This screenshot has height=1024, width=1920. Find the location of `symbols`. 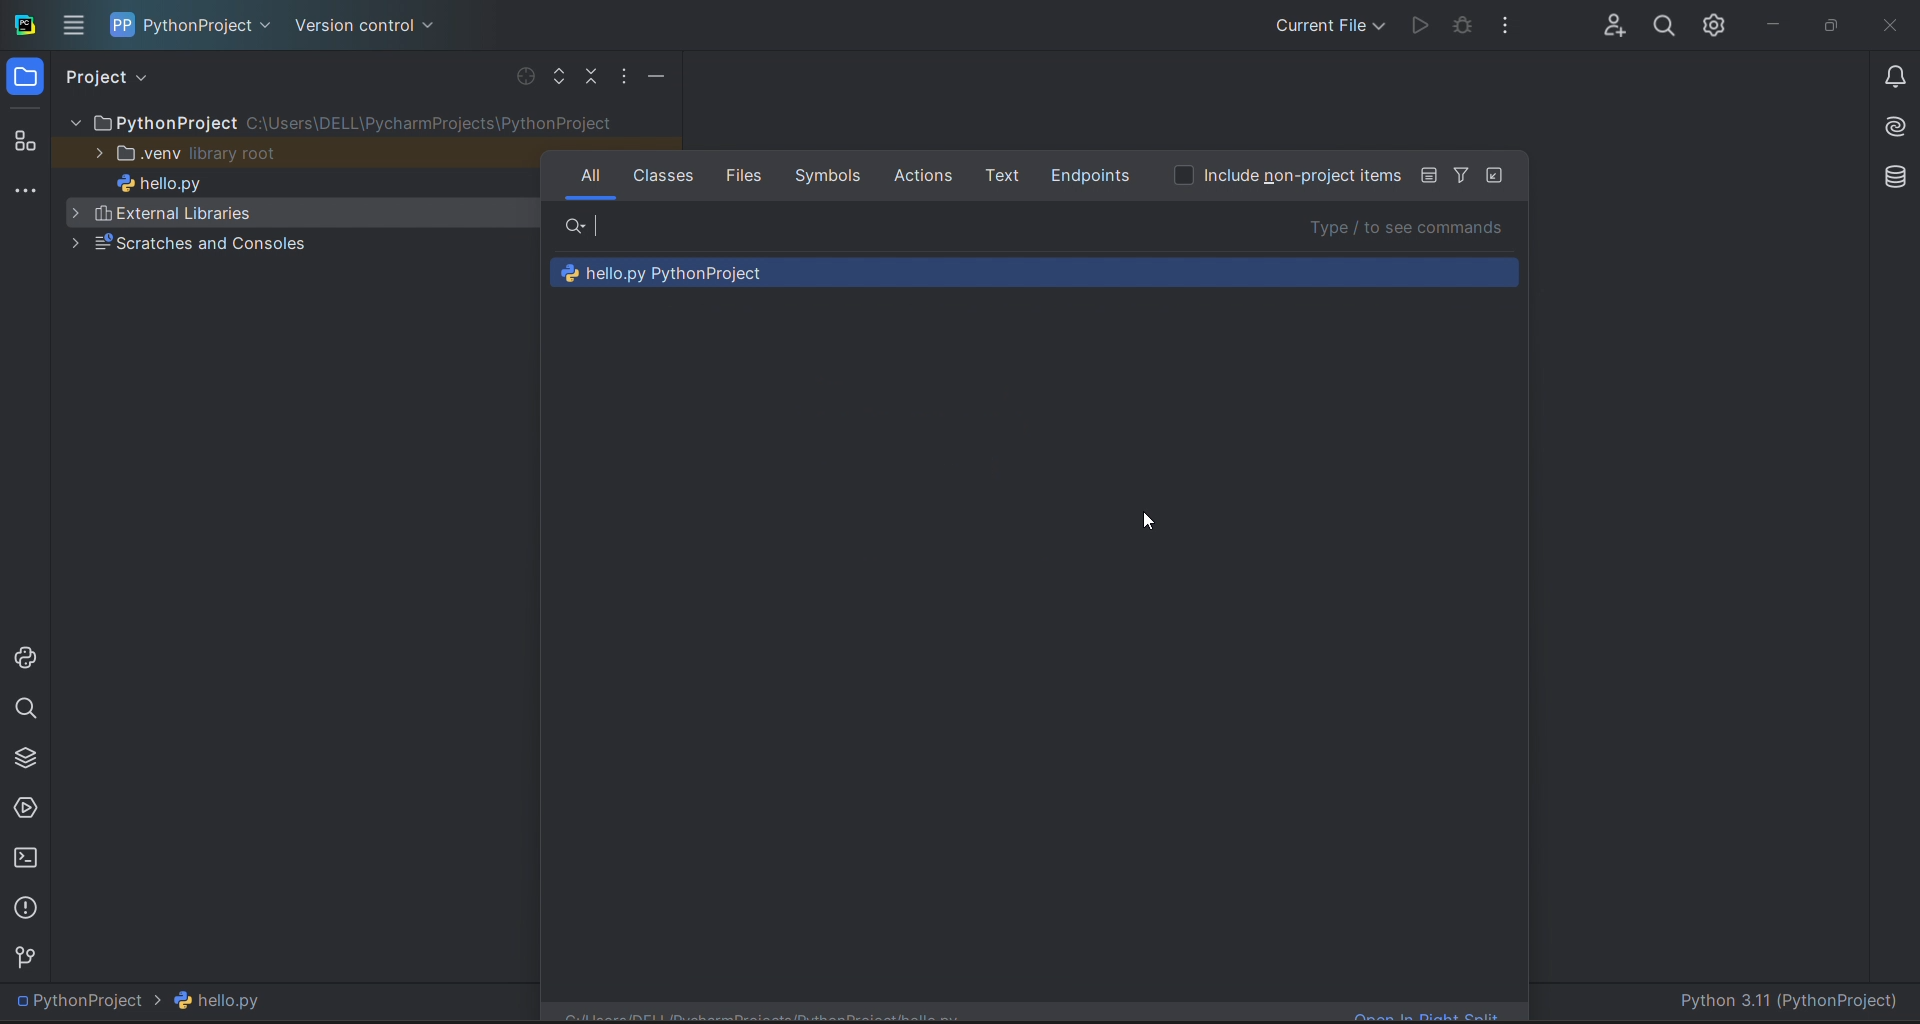

symbols is located at coordinates (827, 176).